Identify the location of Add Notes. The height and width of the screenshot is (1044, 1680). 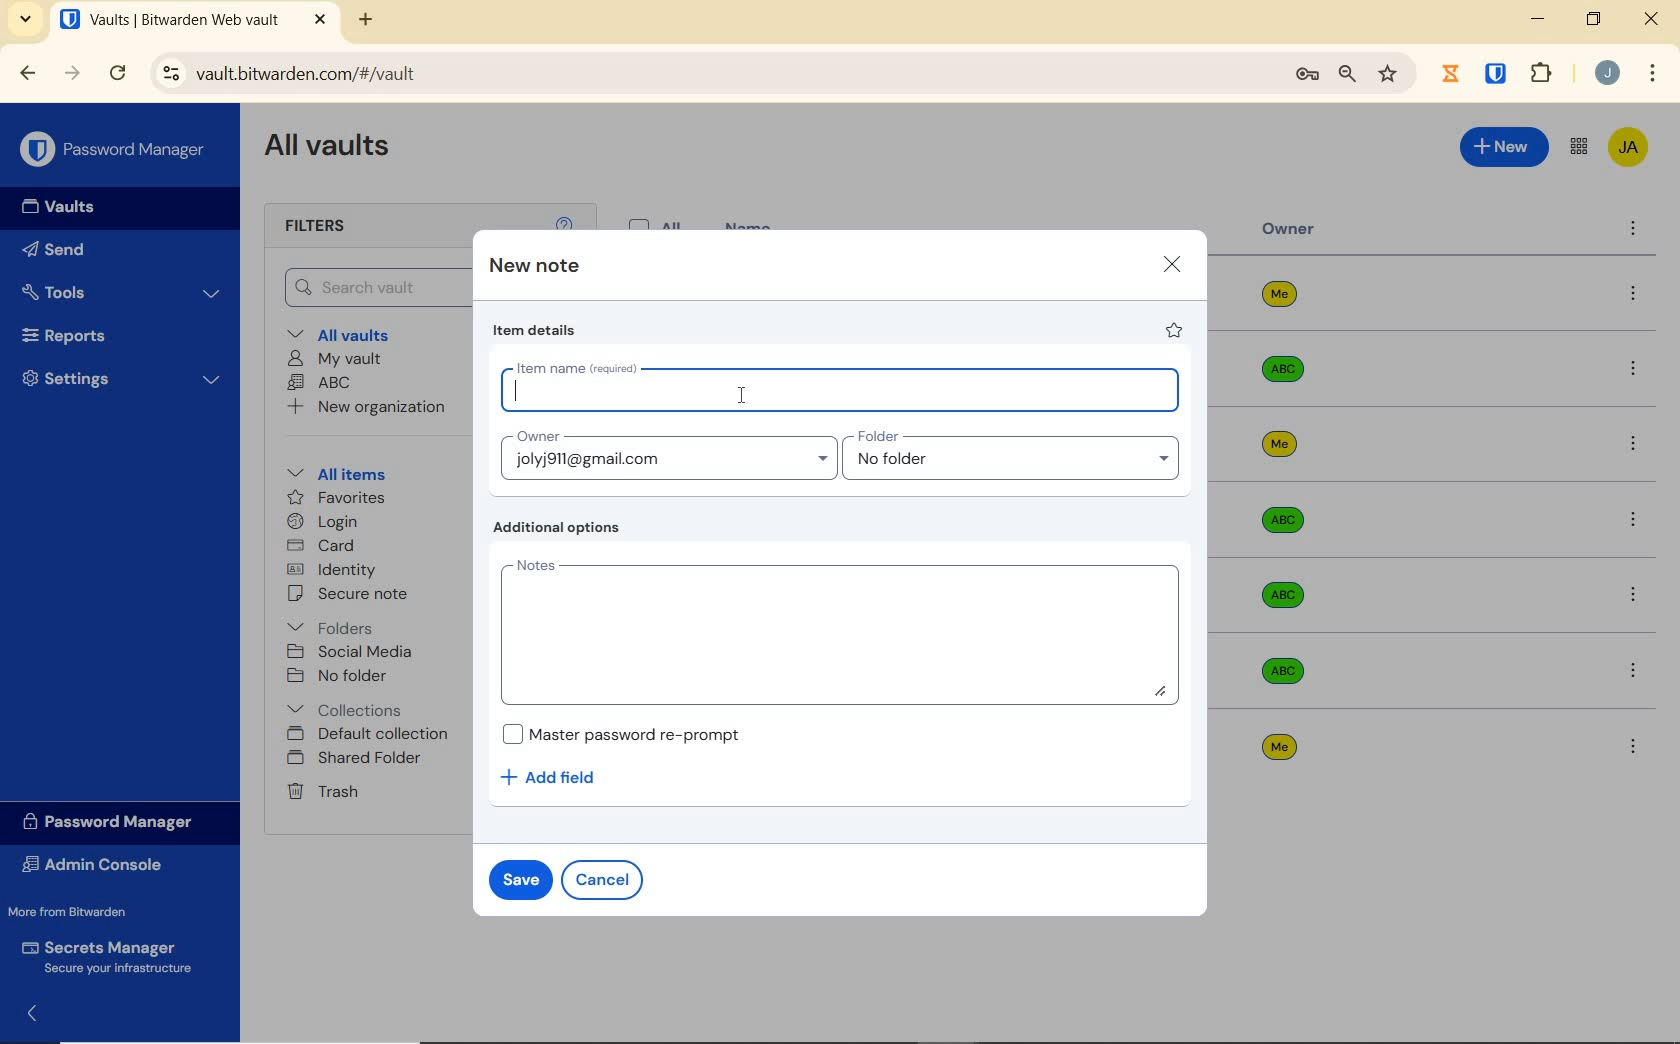
(843, 632).